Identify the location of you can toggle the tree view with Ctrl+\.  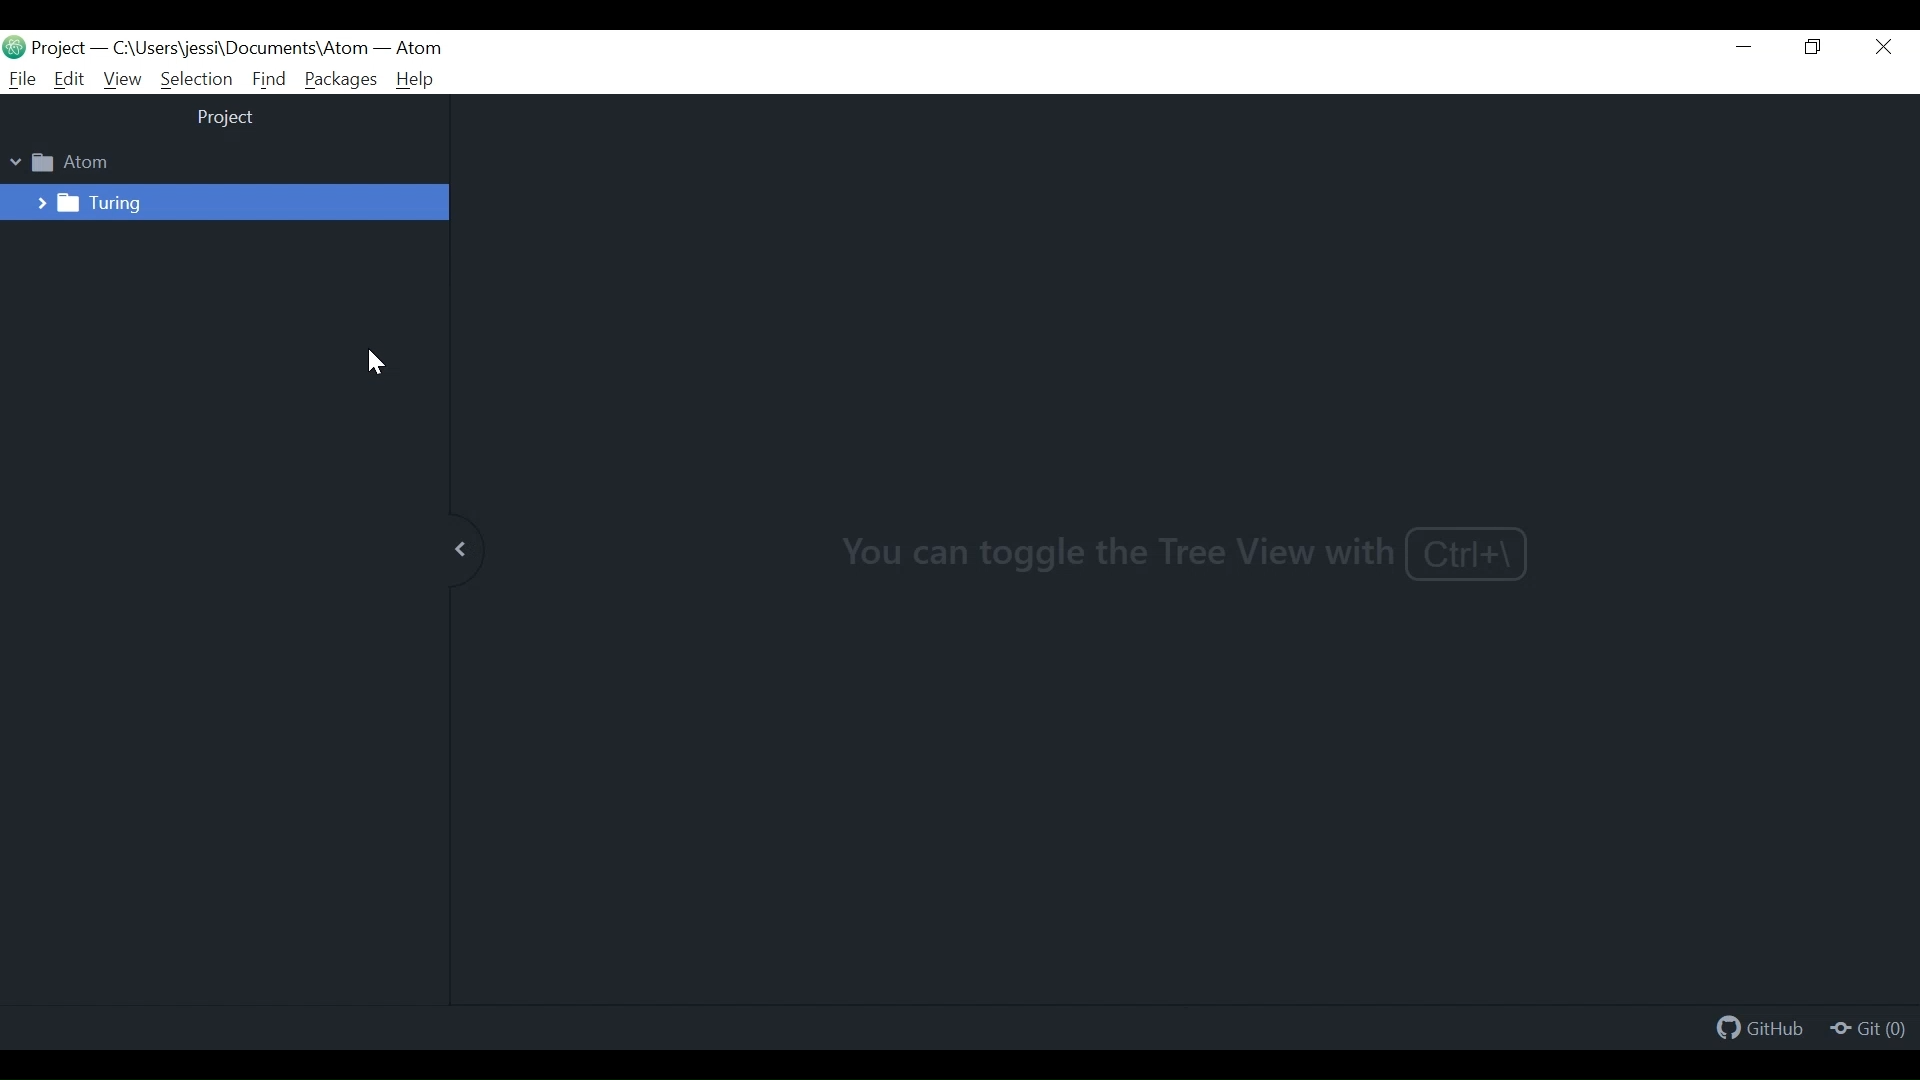
(1186, 552).